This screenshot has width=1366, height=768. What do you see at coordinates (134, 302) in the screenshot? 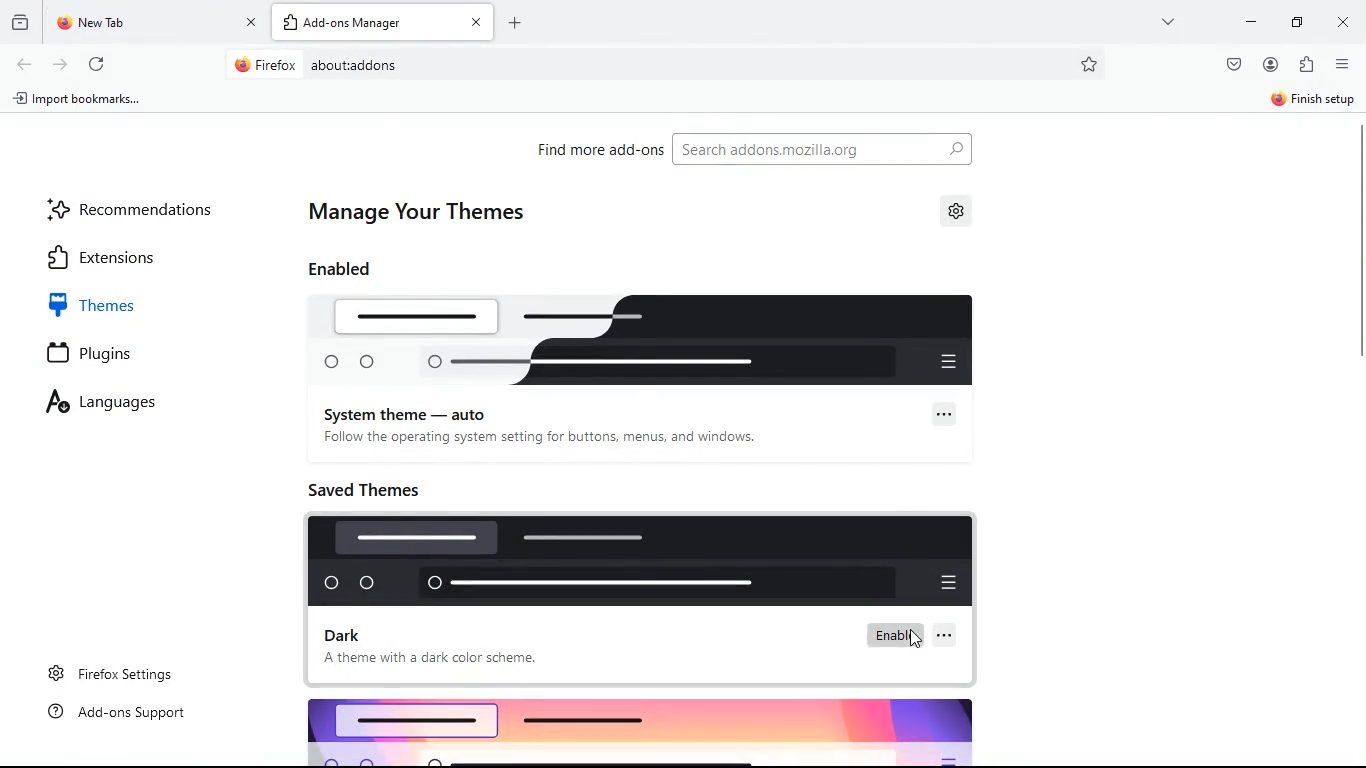
I see `themes` at bounding box center [134, 302].